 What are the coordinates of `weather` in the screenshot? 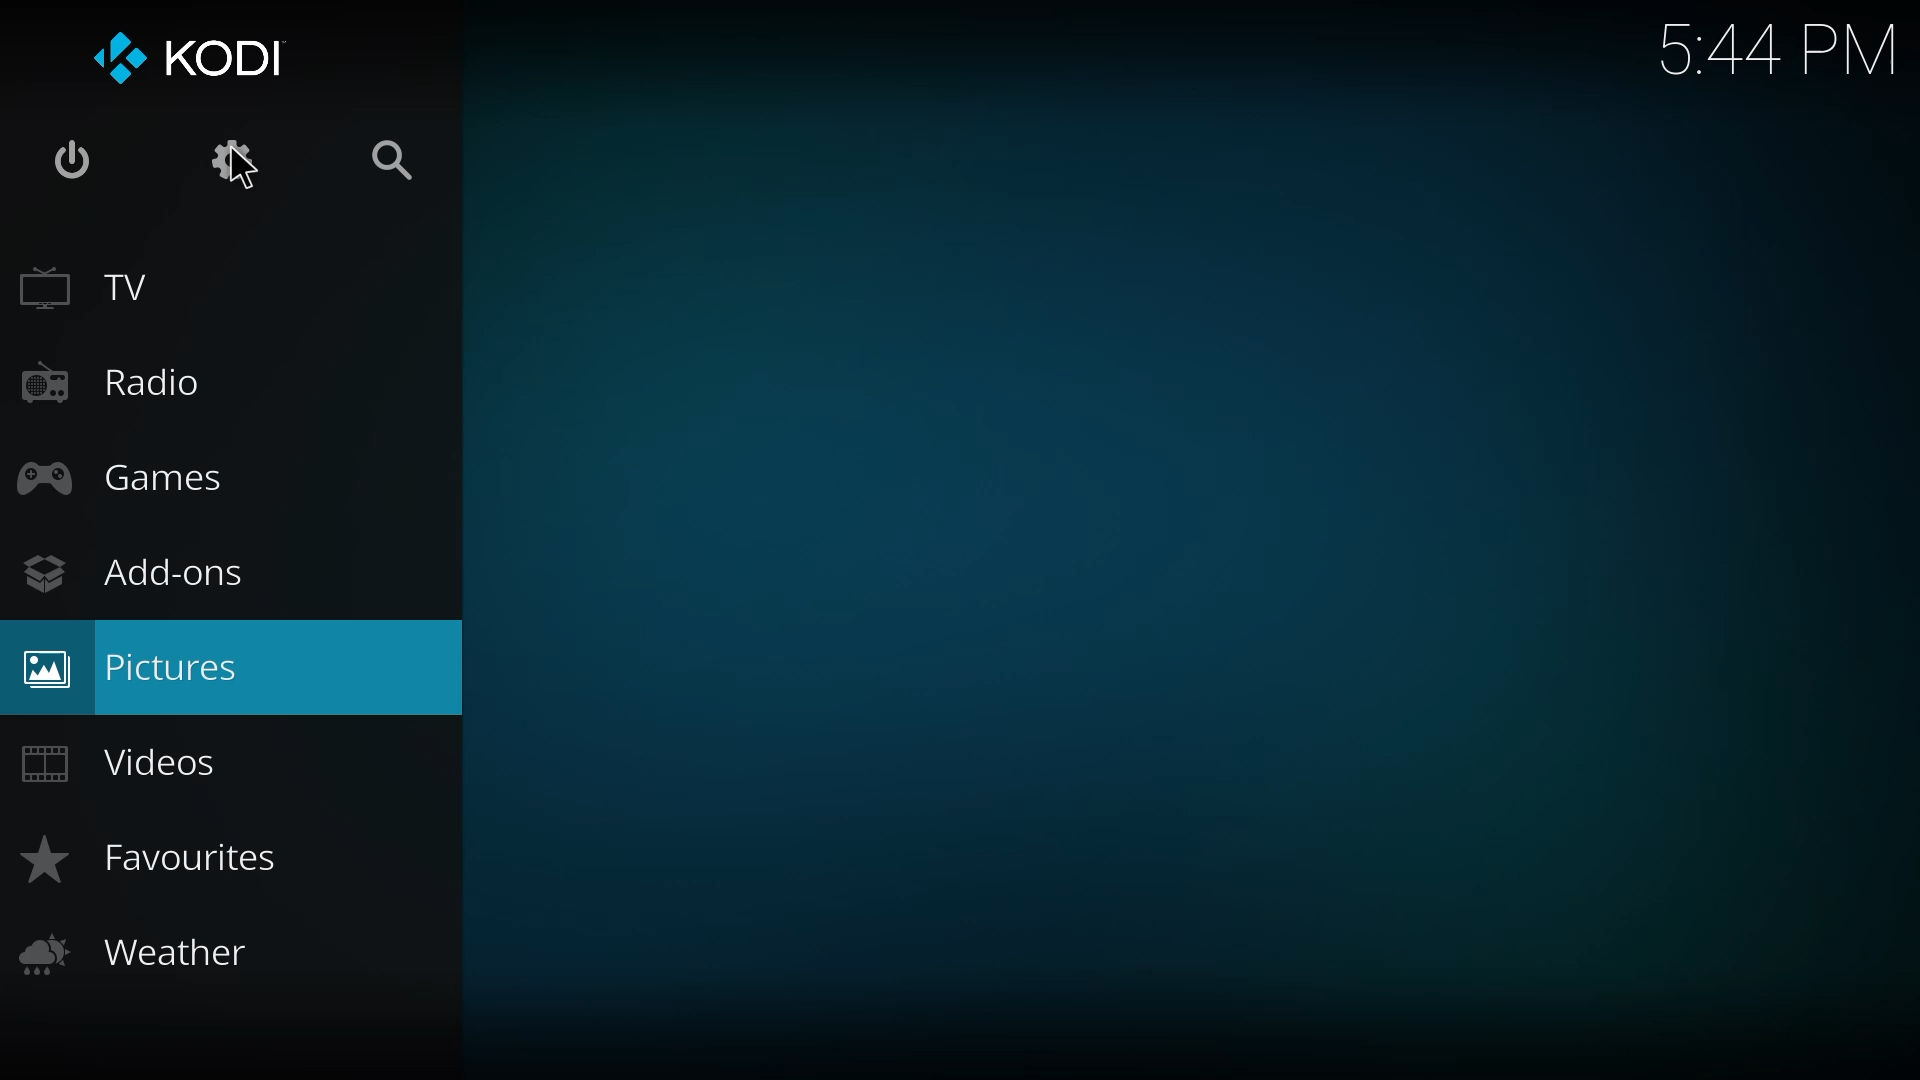 It's located at (148, 953).